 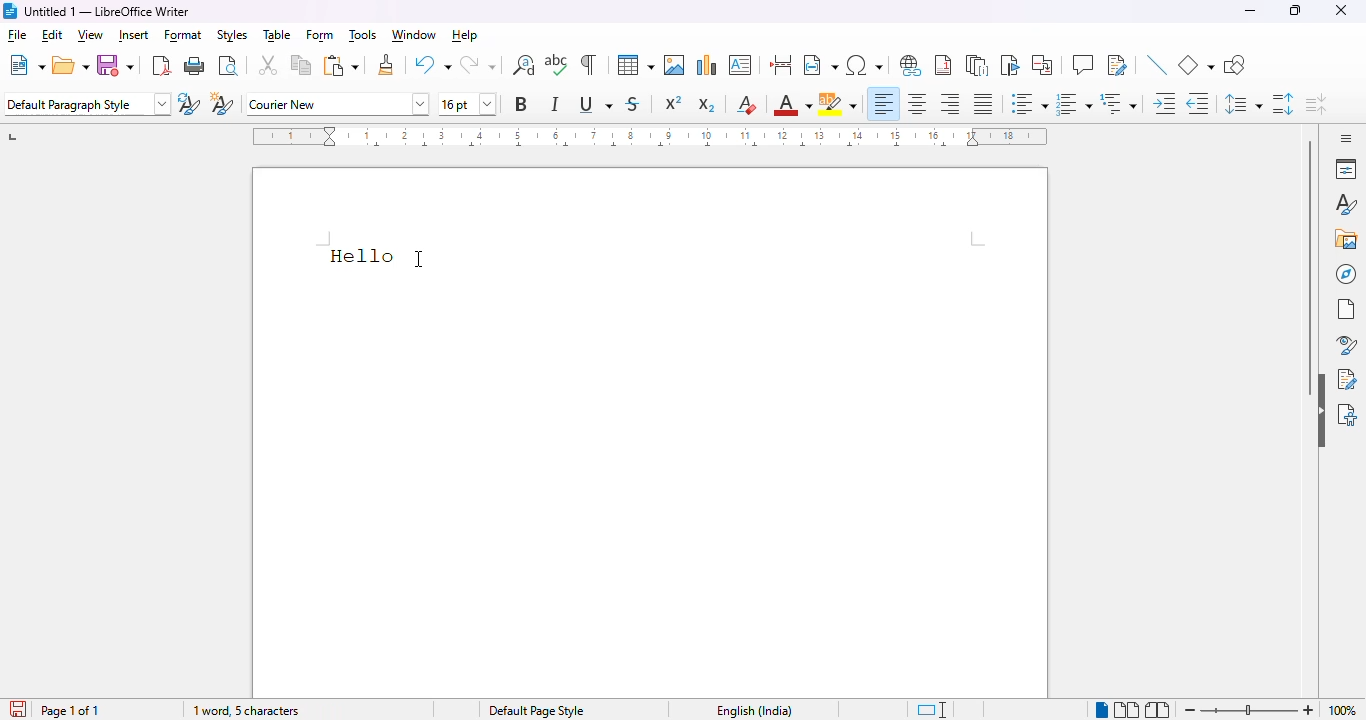 I want to click on style inspector, so click(x=1345, y=345).